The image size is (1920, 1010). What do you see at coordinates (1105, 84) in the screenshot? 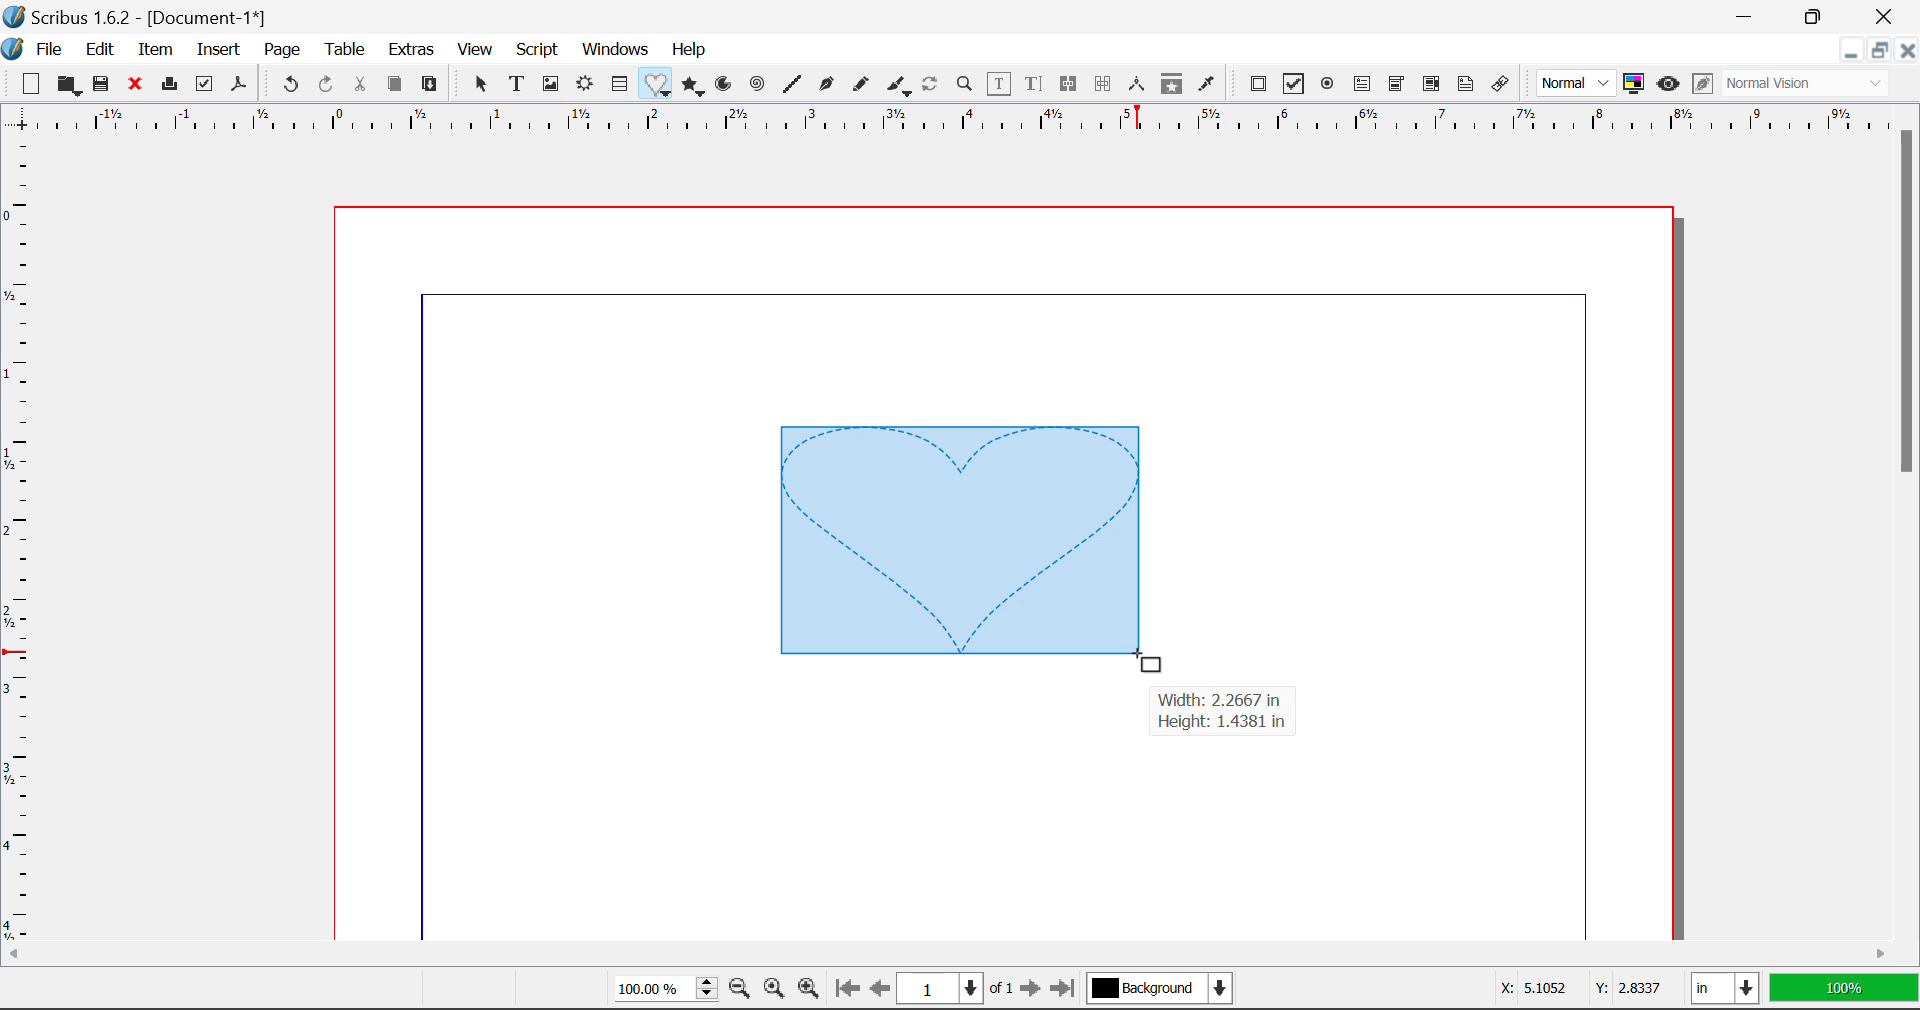
I see `Delink Text Frames` at bounding box center [1105, 84].